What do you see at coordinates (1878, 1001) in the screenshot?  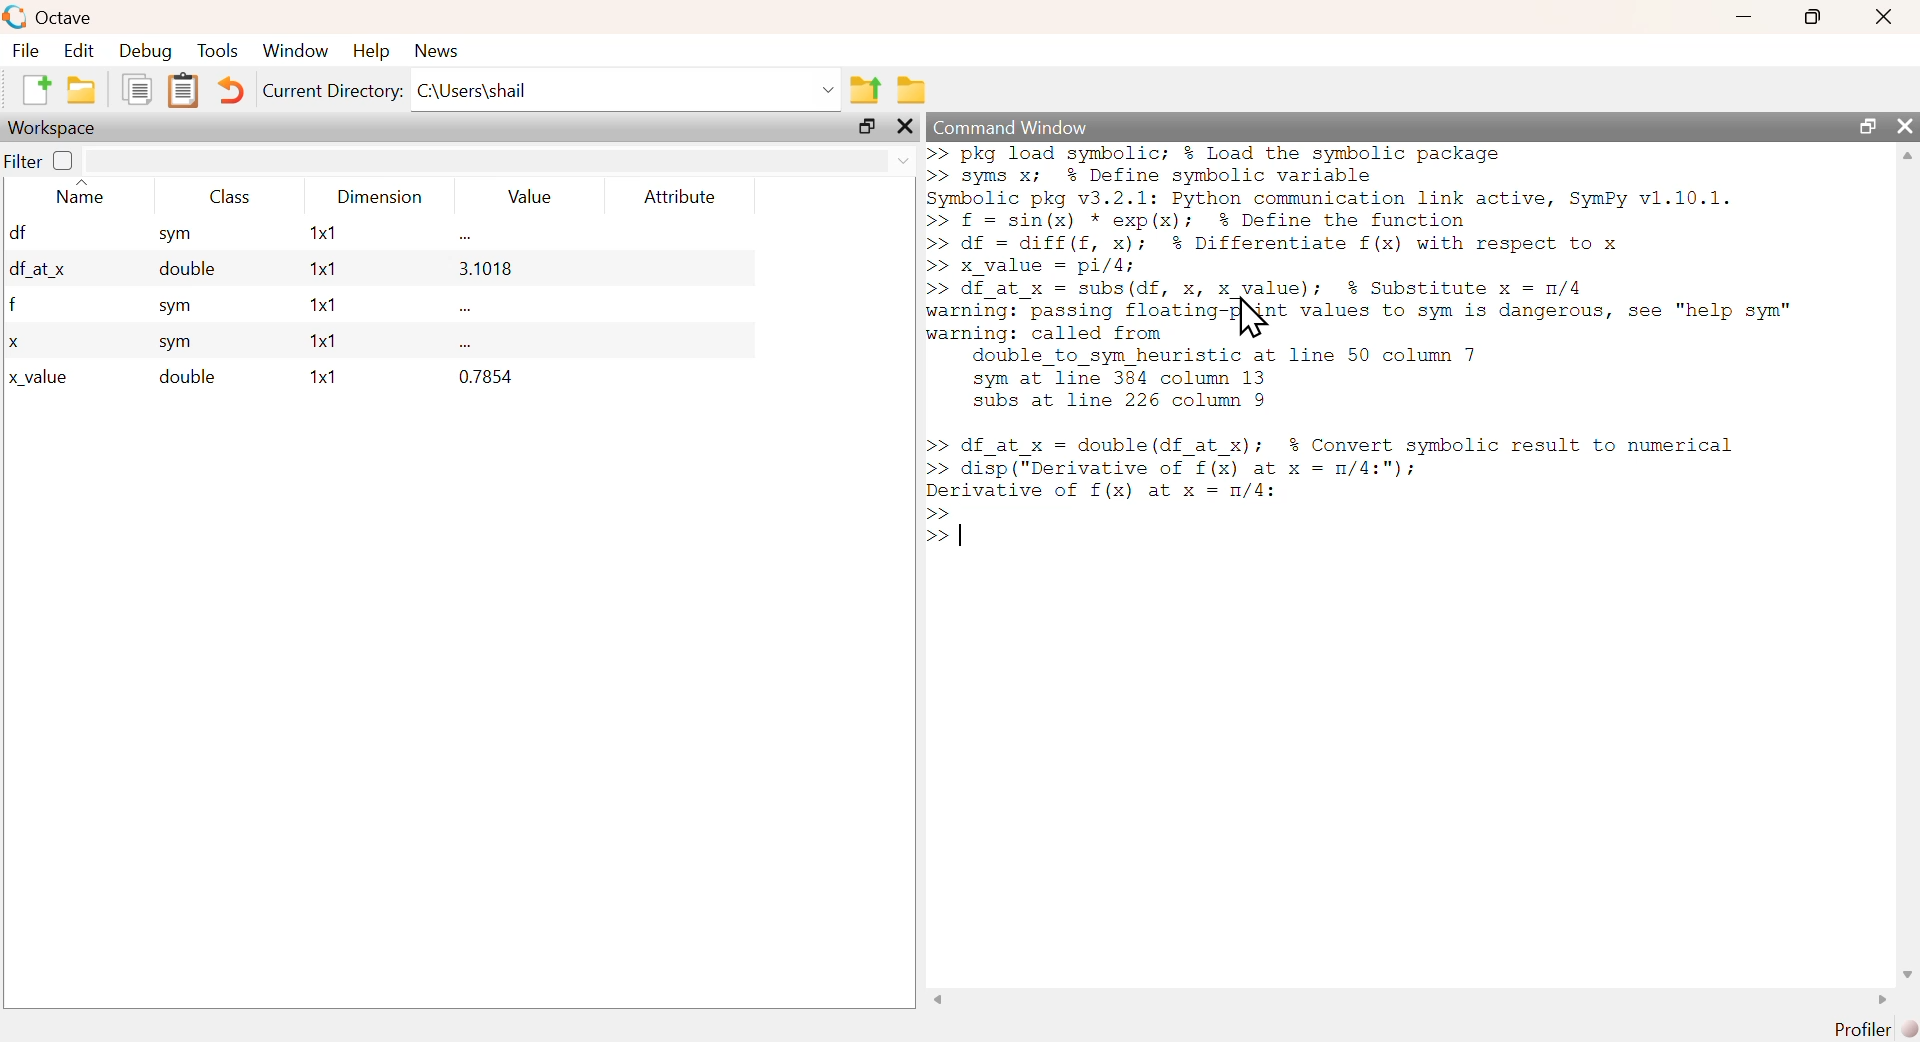 I see `scroll right` at bounding box center [1878, 1001].